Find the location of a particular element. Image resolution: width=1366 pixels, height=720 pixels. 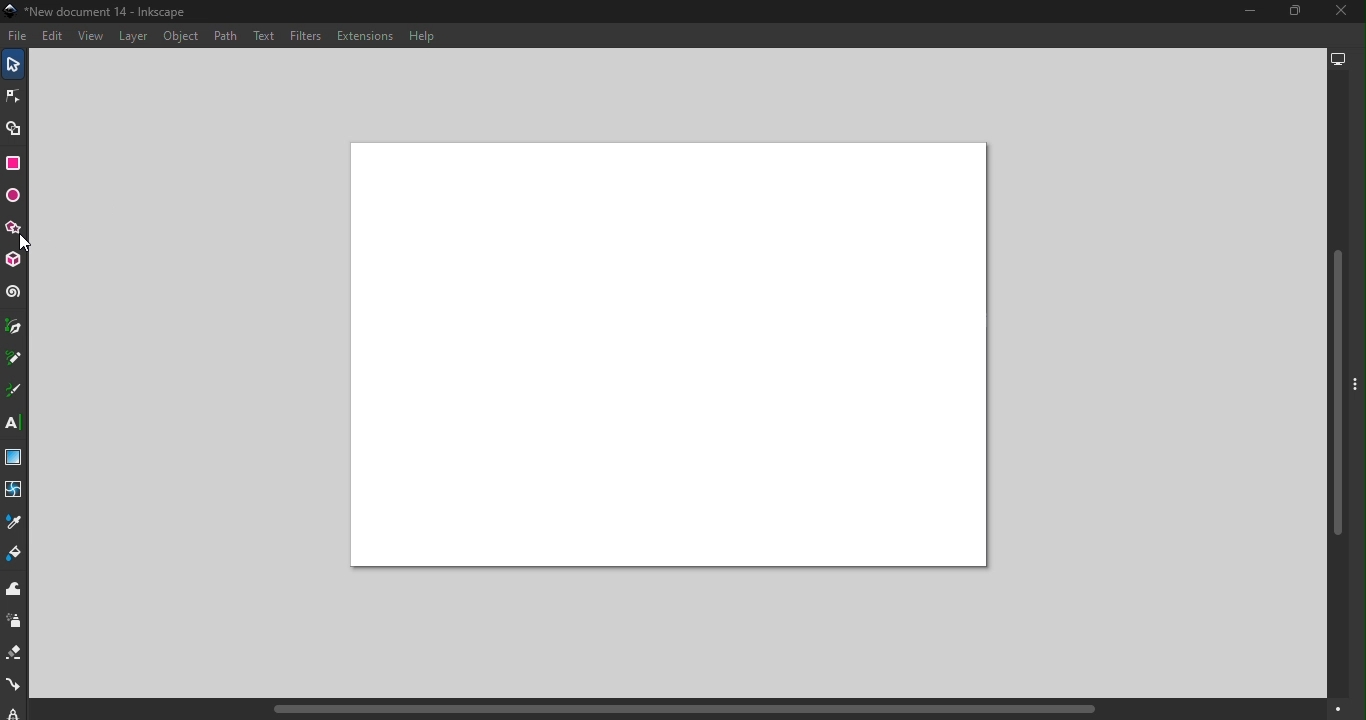

cursor is located at coordinates (30, 244).